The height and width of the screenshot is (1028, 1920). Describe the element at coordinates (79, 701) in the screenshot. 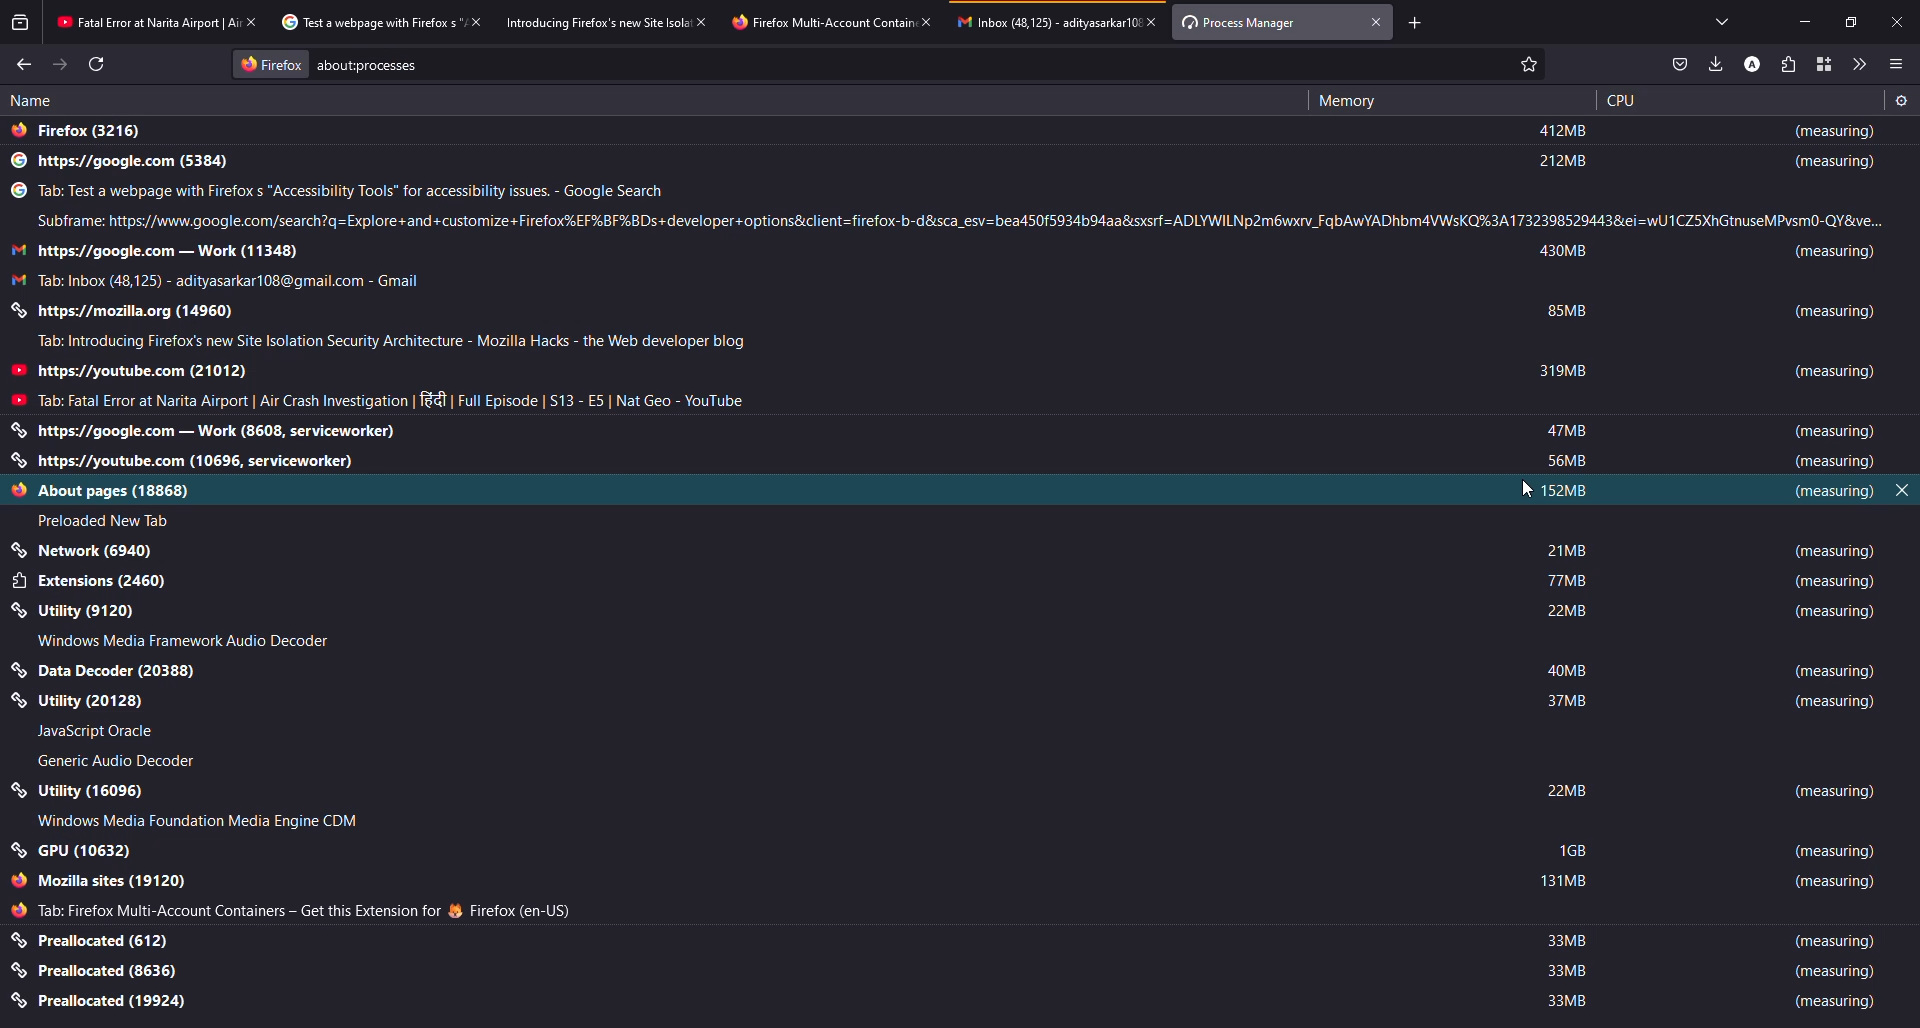

I see `Utility 20128` at that location.